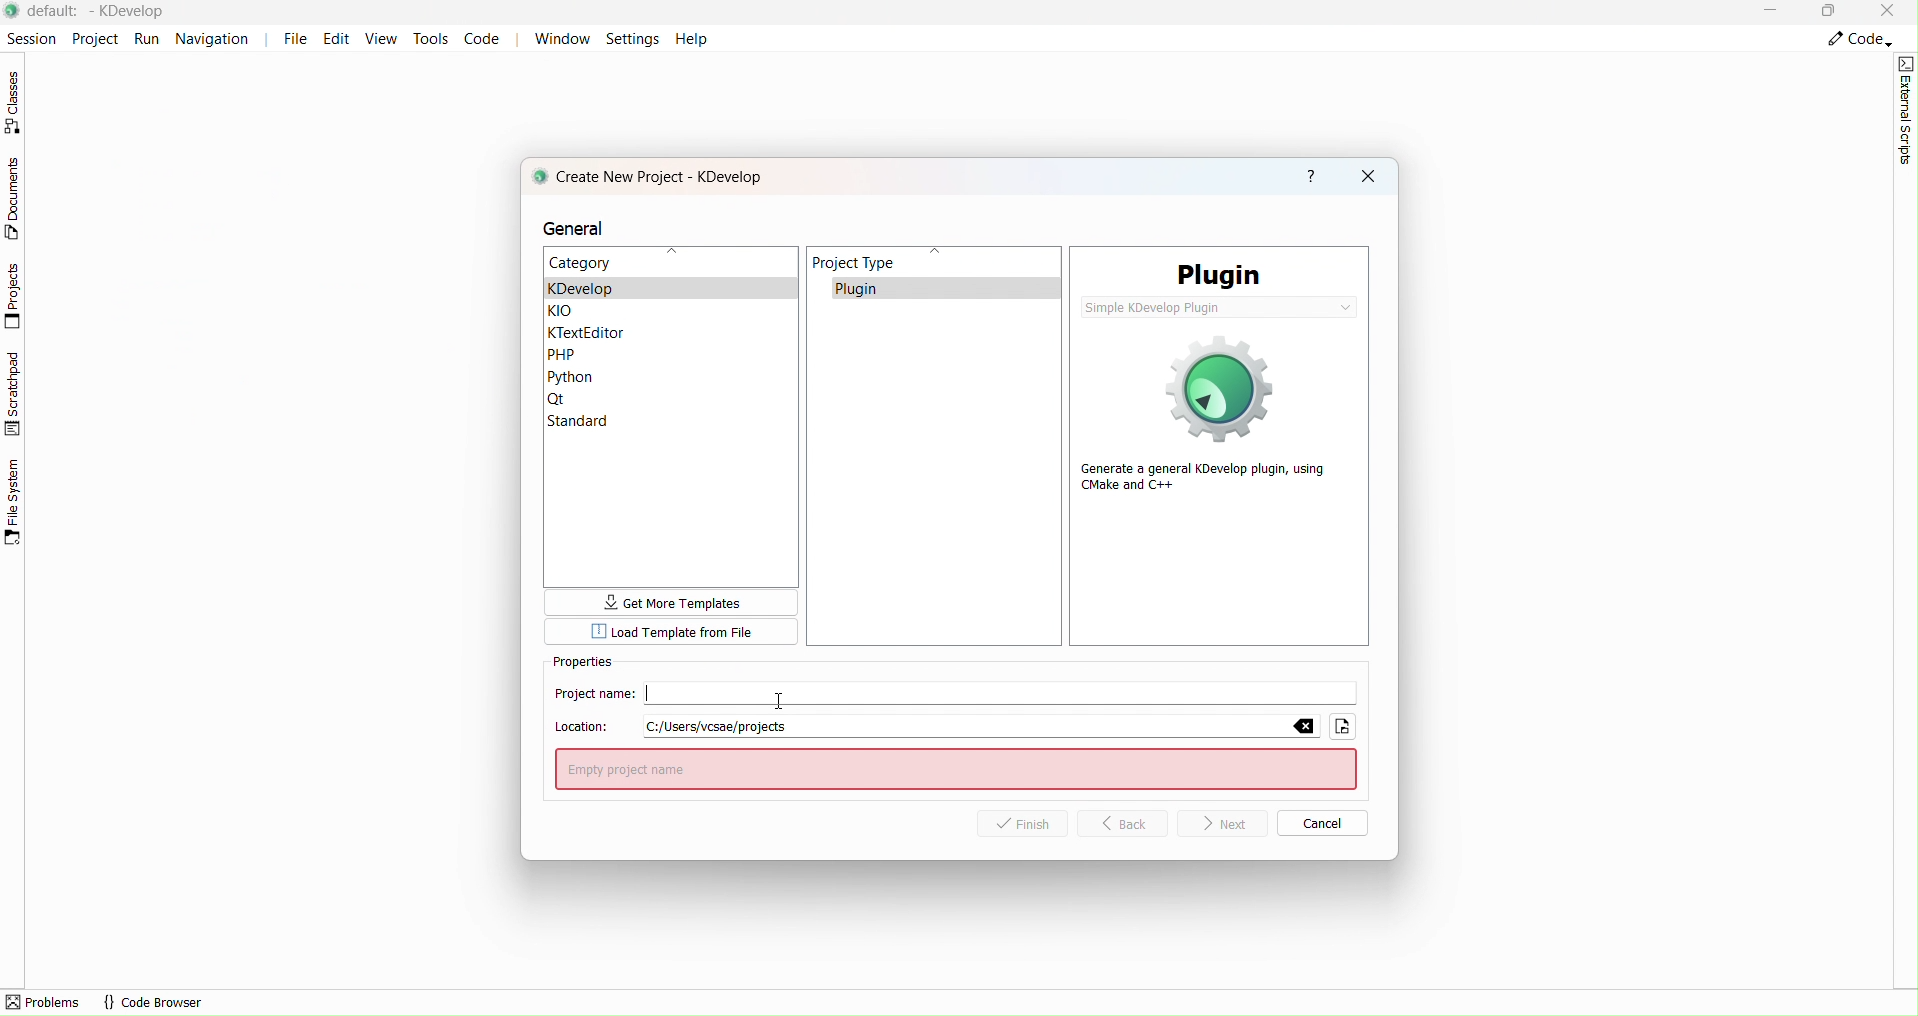 The image size is (1918, 1016). I want to click on Project type, so click(933, 446).